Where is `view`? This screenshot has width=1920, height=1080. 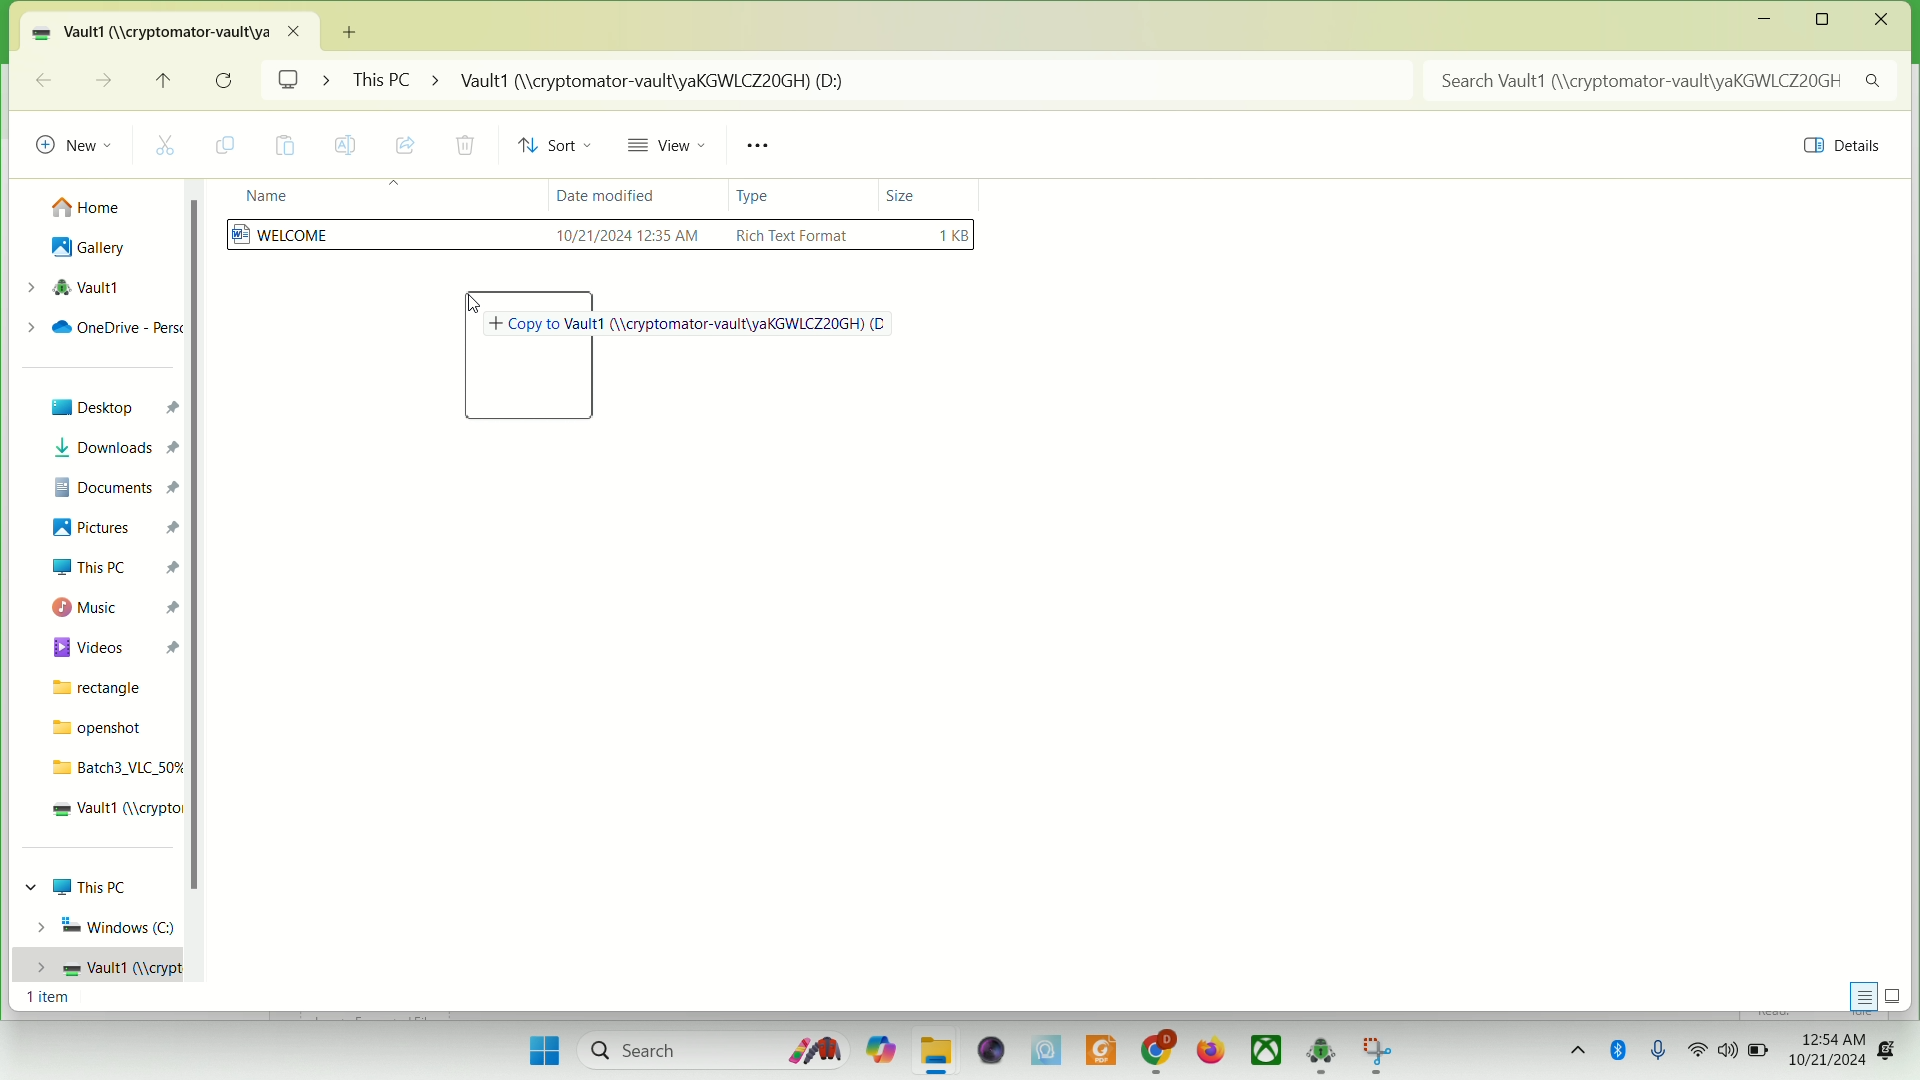
view is located at coordinates (673, 149).